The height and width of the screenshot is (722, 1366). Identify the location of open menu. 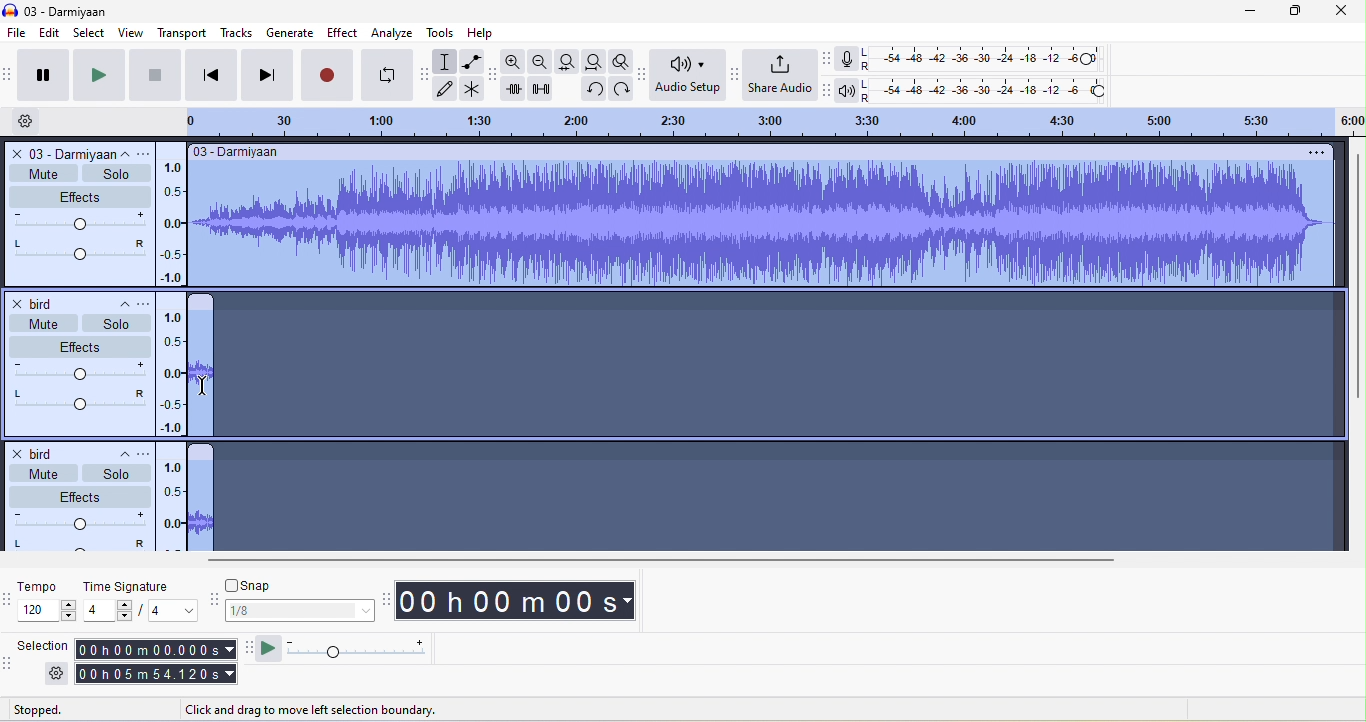
(147, 301).